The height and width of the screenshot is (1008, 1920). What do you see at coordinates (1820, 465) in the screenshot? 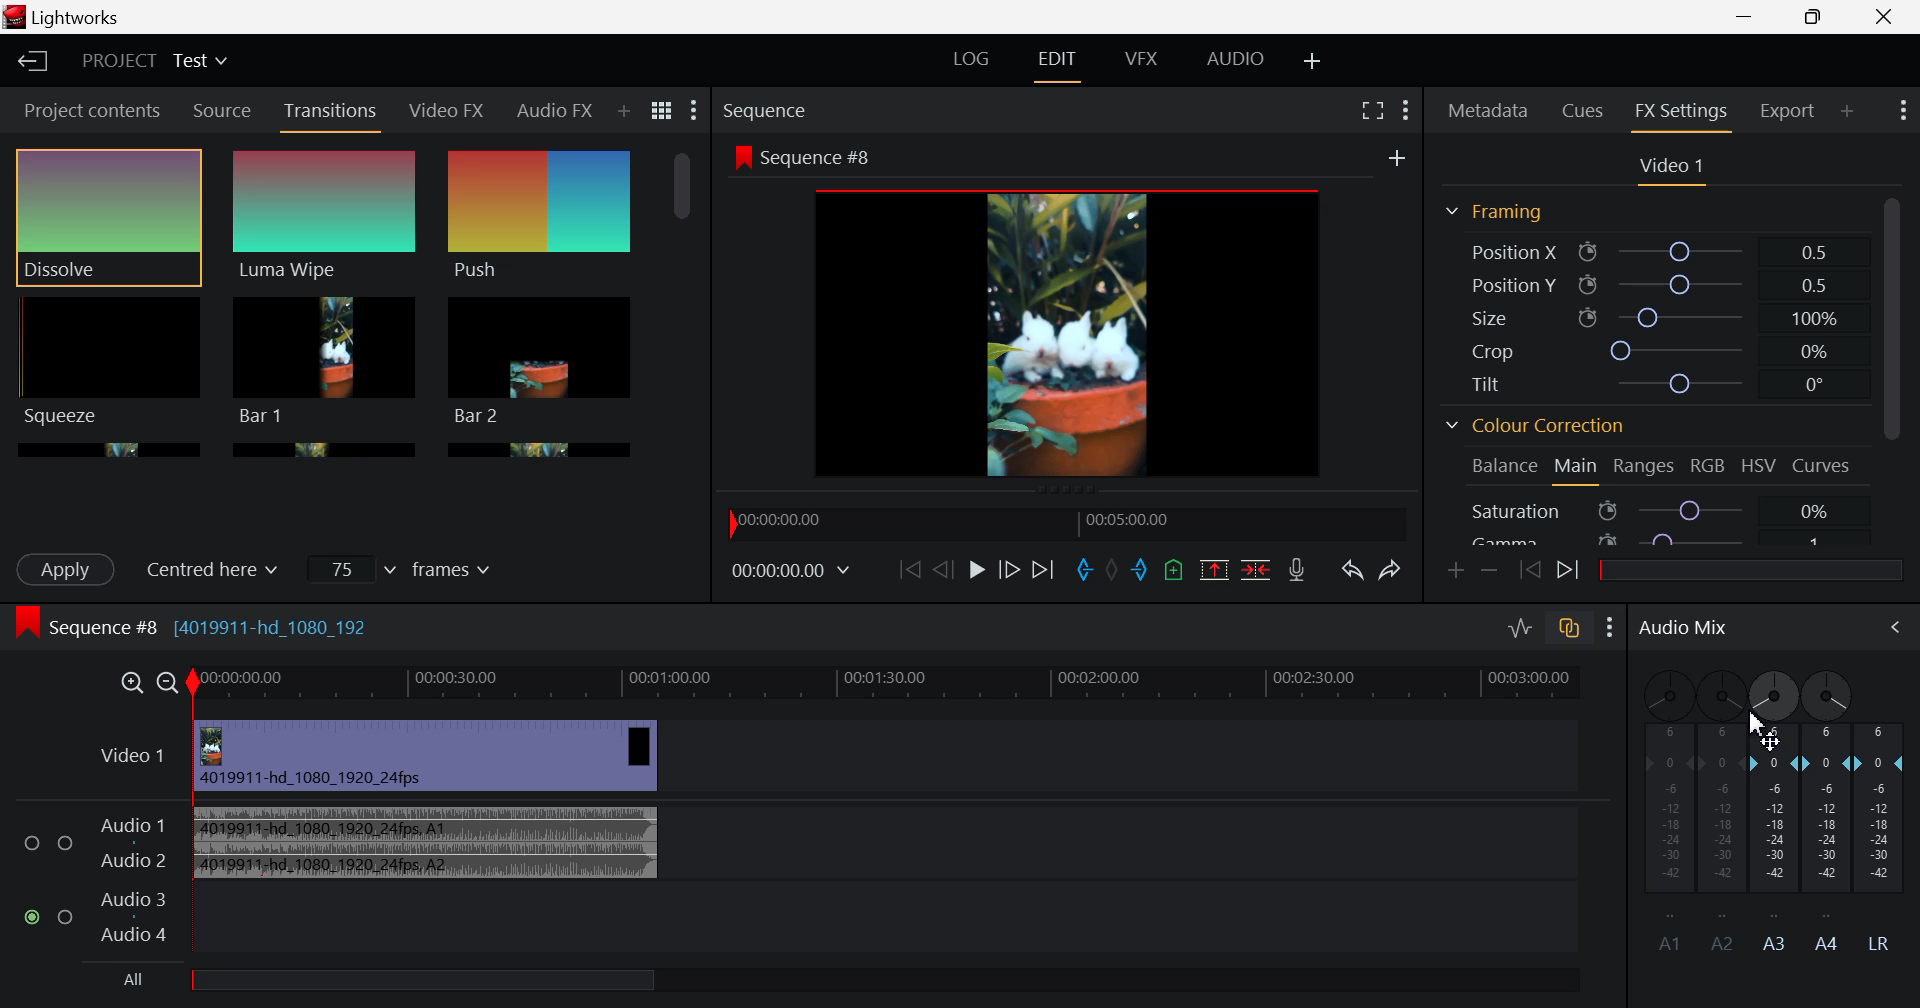
I see `Curves` at bounding box center [1820, 465].